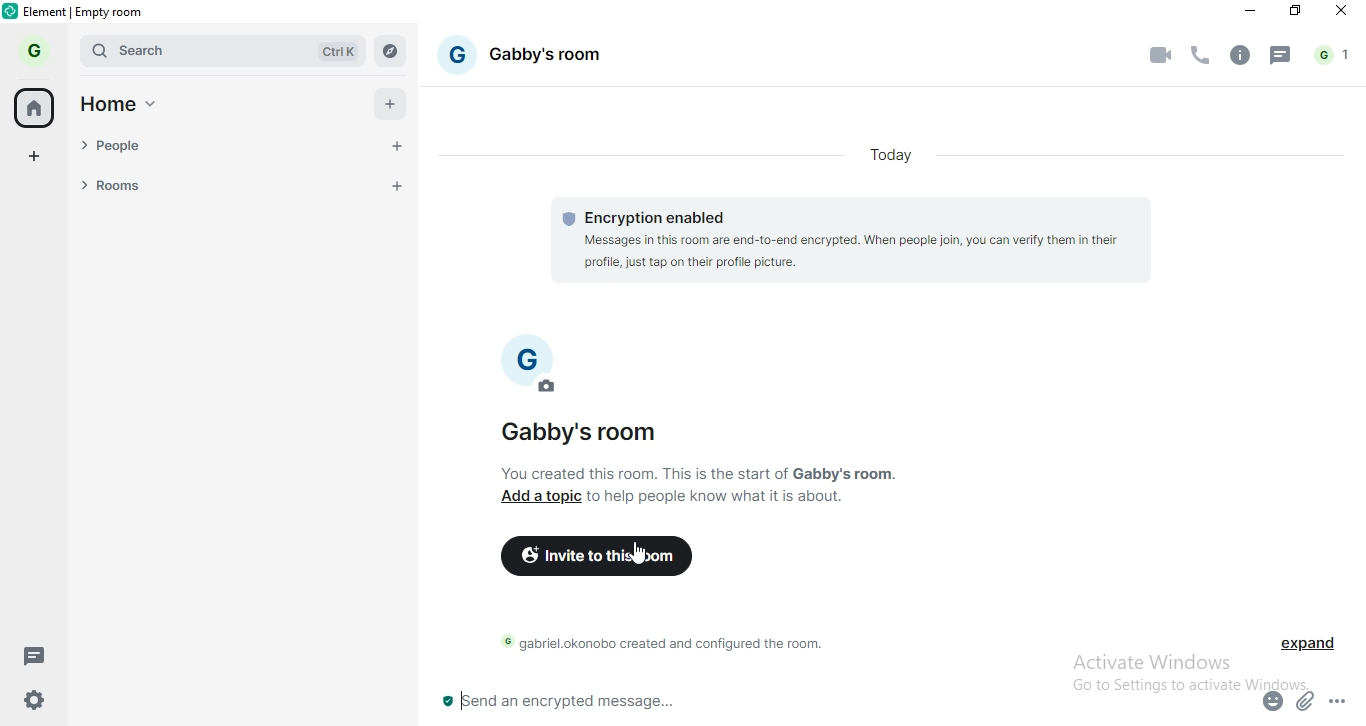 This screenshot has height=726, width=1366. I want to click on start chat, so click(400, 149).